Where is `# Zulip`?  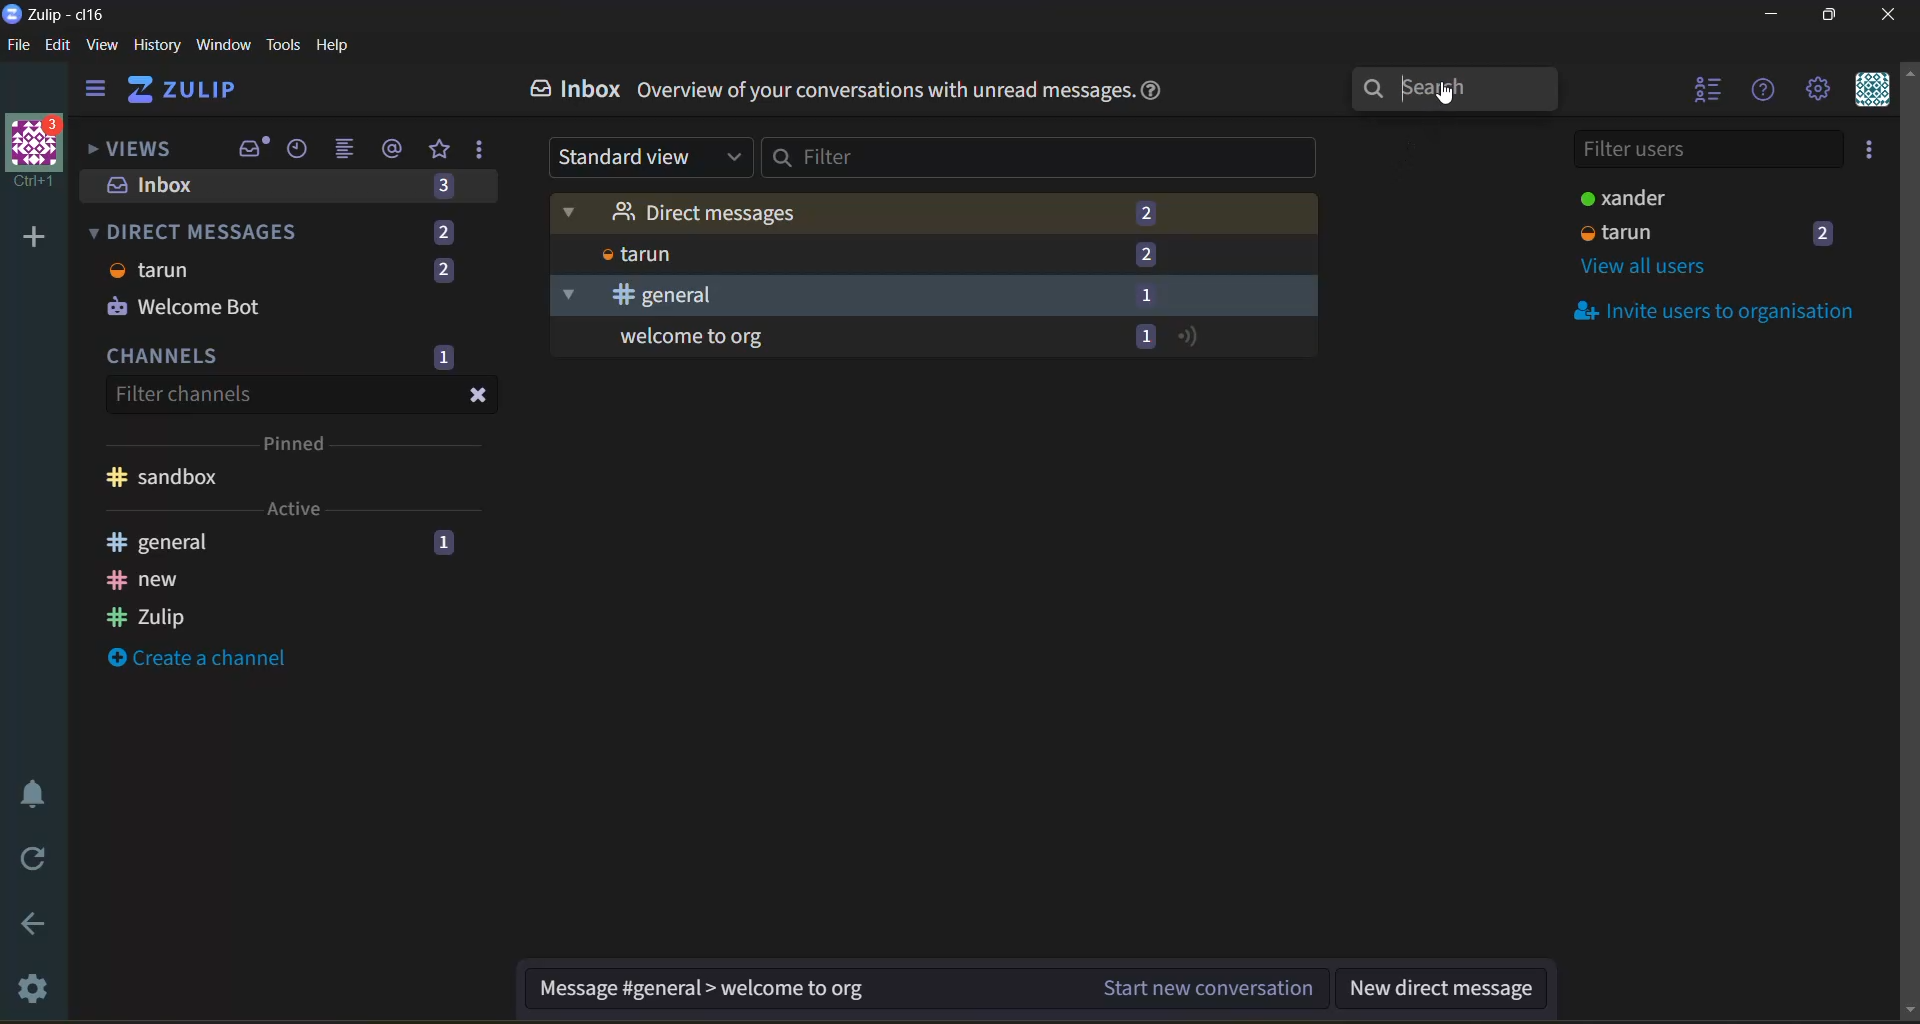 # Zulip is located at coordinates (144, 618).